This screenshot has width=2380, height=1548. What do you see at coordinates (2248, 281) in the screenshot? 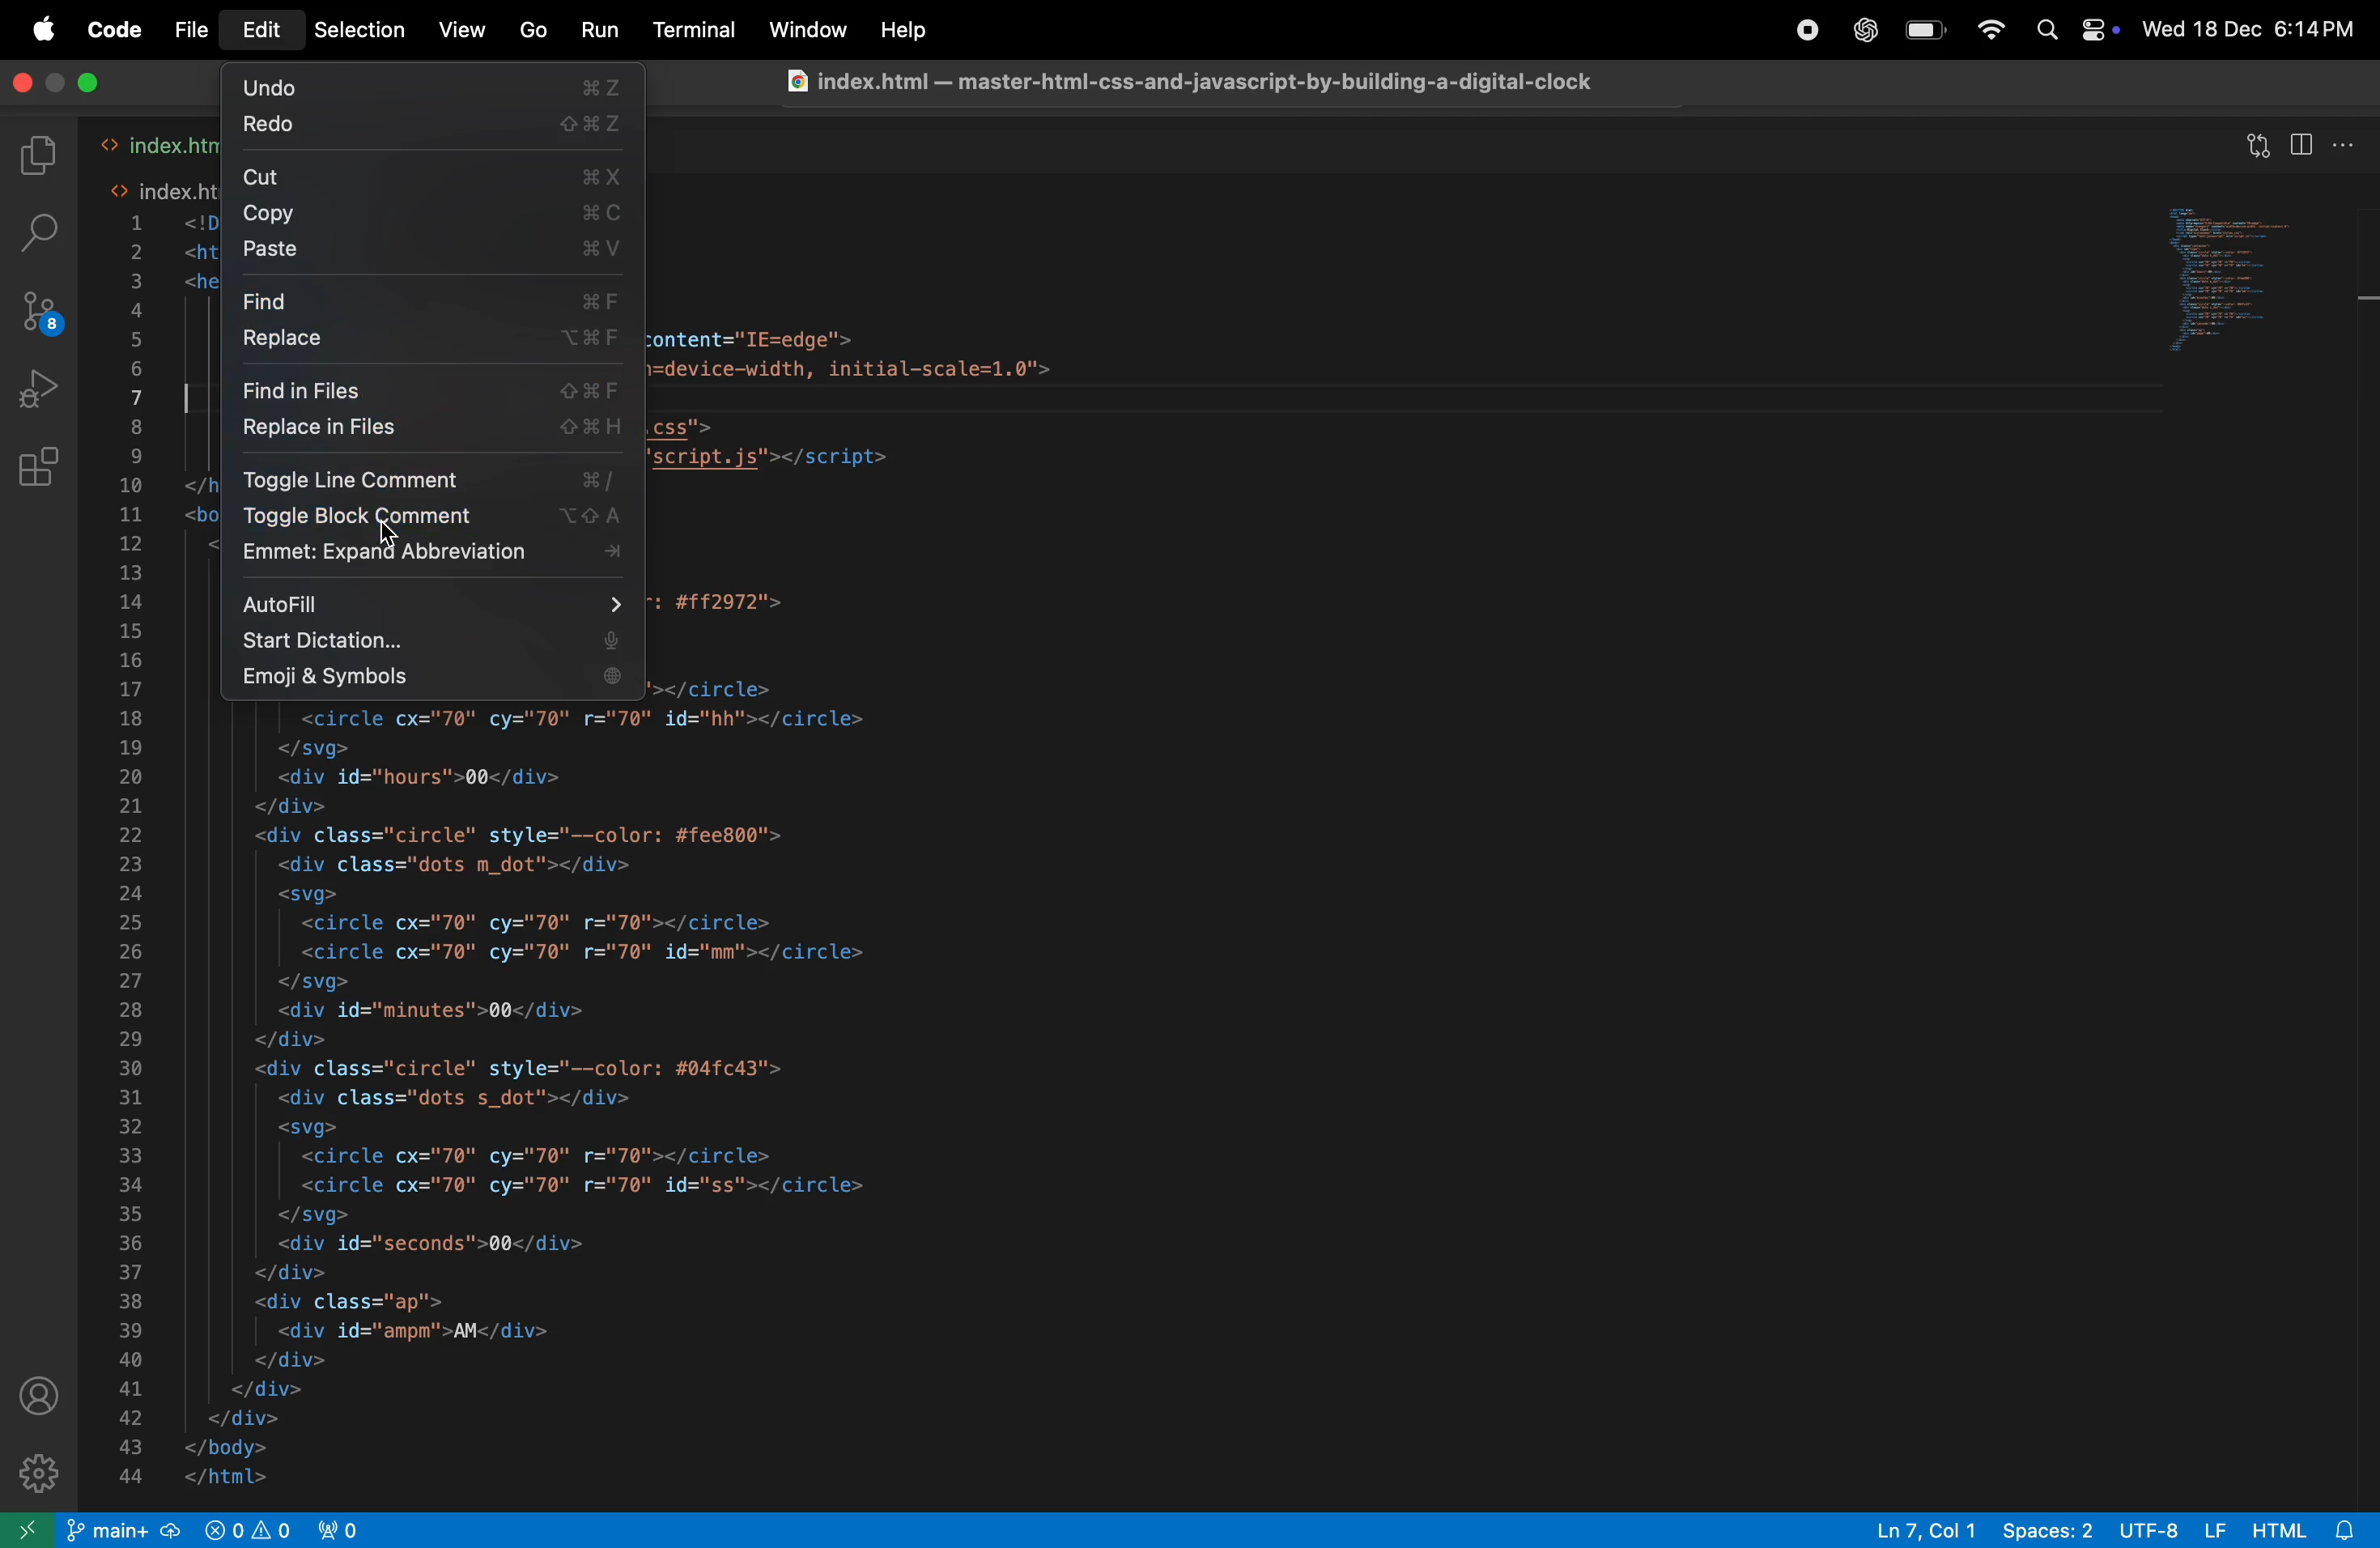
I see `code window` at bounding box center [2248, 281].